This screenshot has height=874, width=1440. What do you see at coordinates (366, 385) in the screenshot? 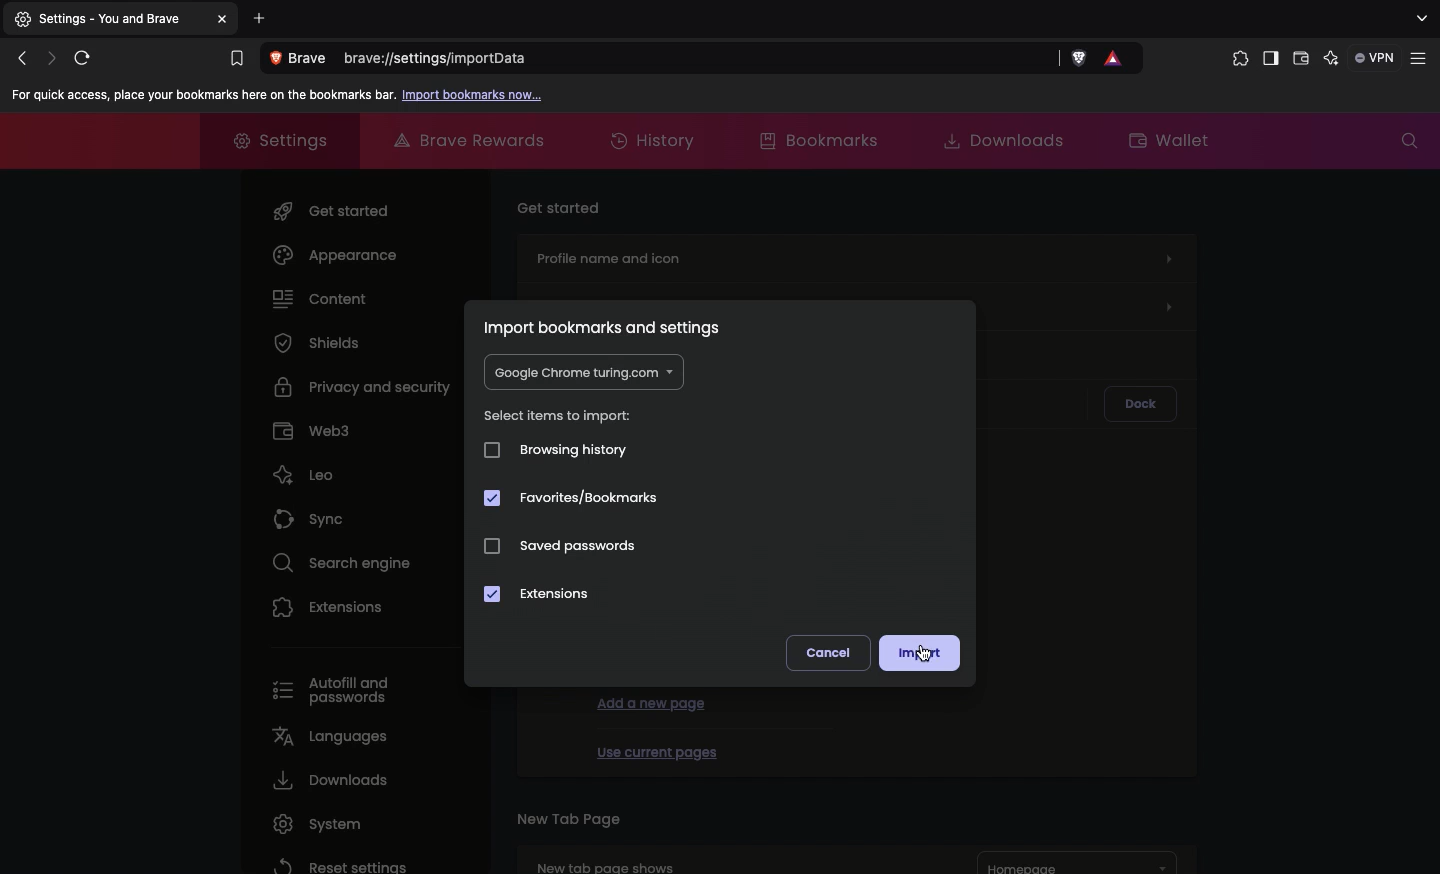
I see `Privacy and security` at bounding box center [366, 385].